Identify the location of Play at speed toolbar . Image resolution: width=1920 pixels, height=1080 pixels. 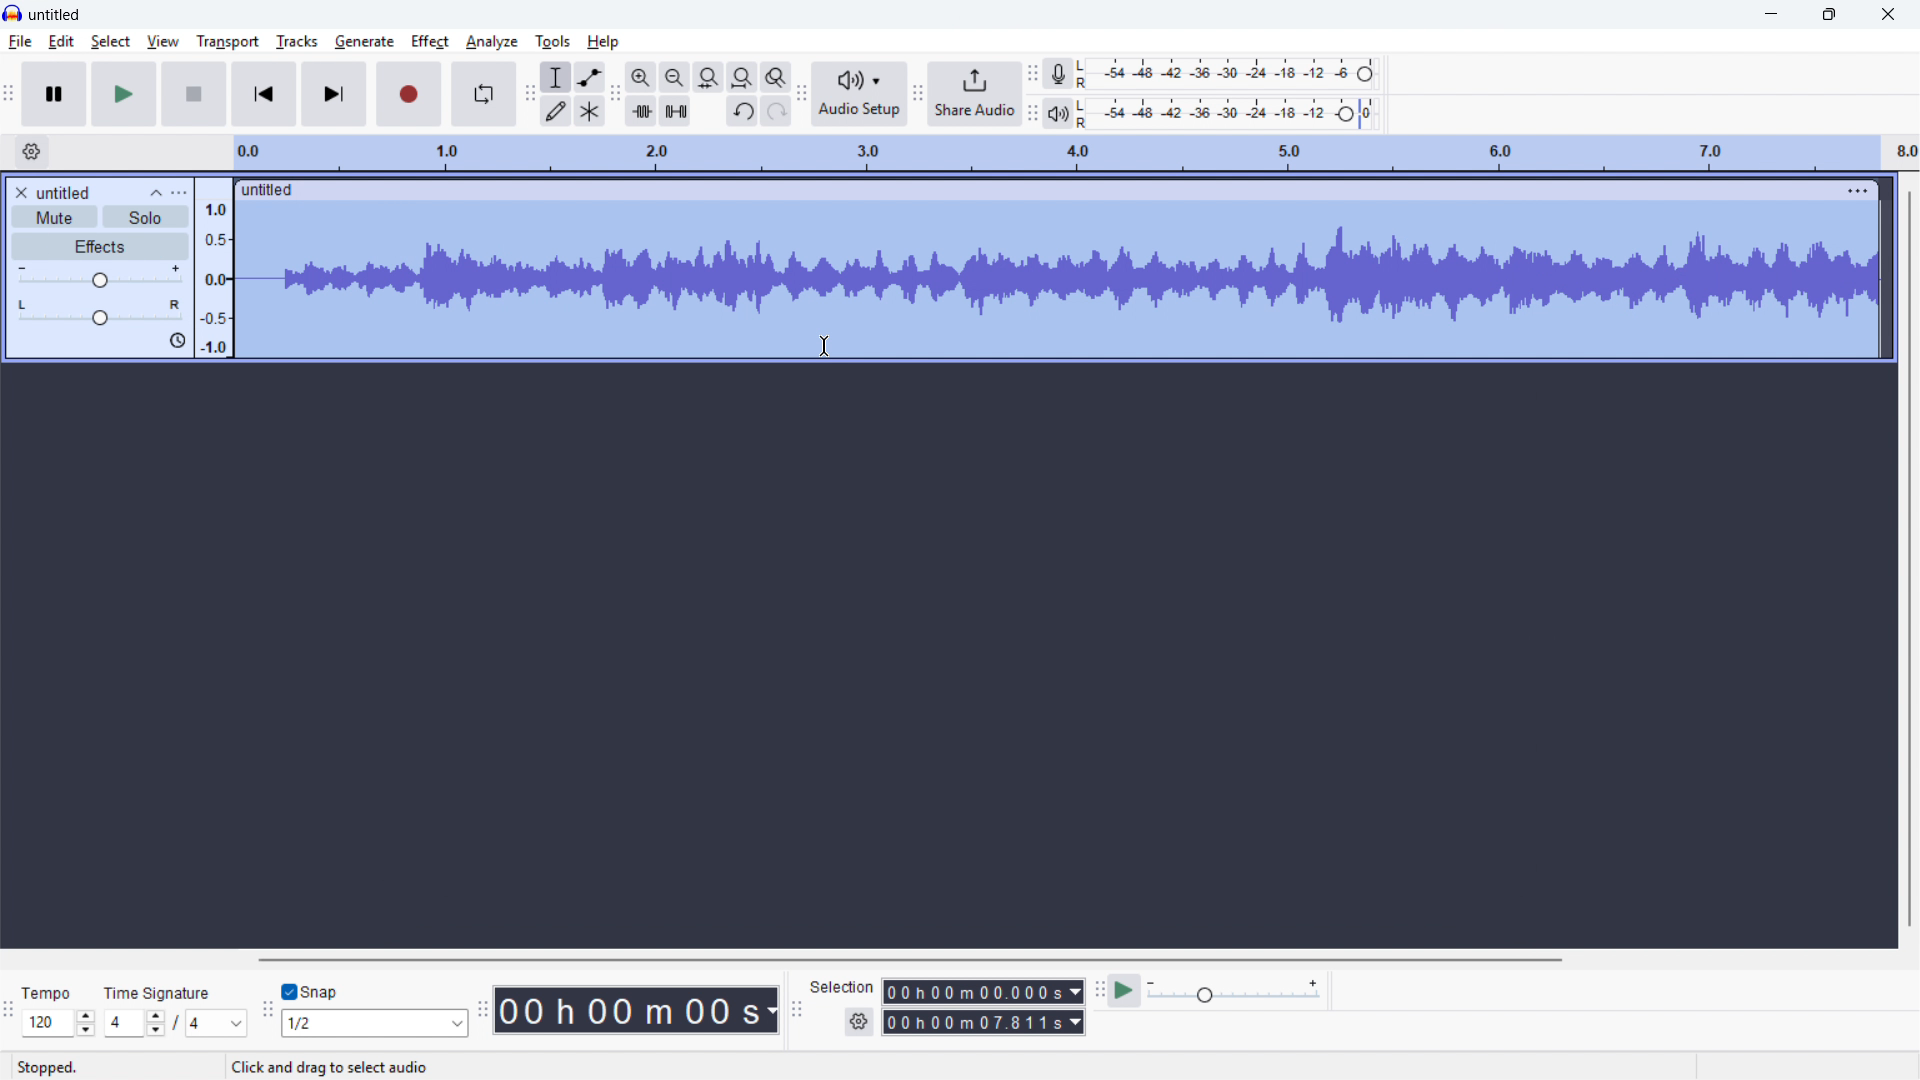
(1096, 990).